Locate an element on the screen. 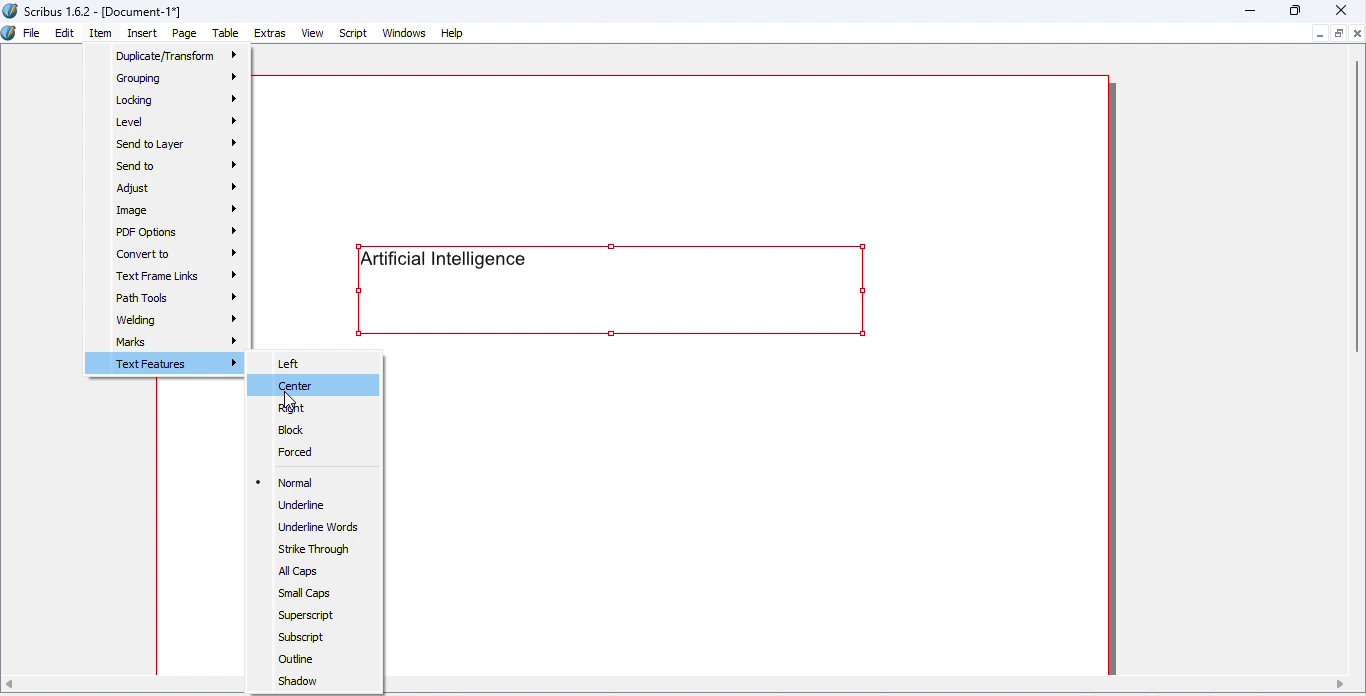  Send to layer is located at coordinates (179, 143).